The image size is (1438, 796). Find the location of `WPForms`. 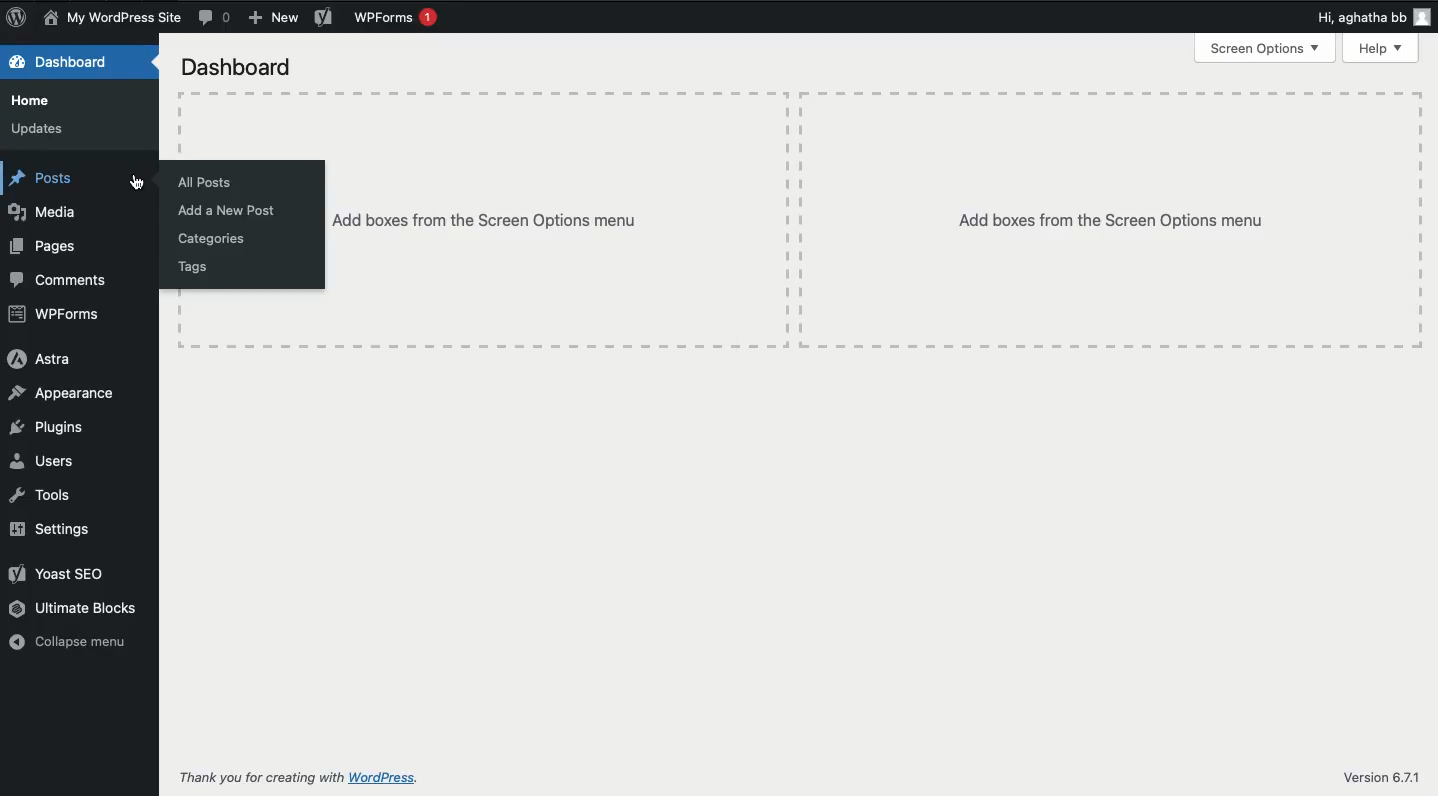

WPForms is located at coordinates (61, 314).